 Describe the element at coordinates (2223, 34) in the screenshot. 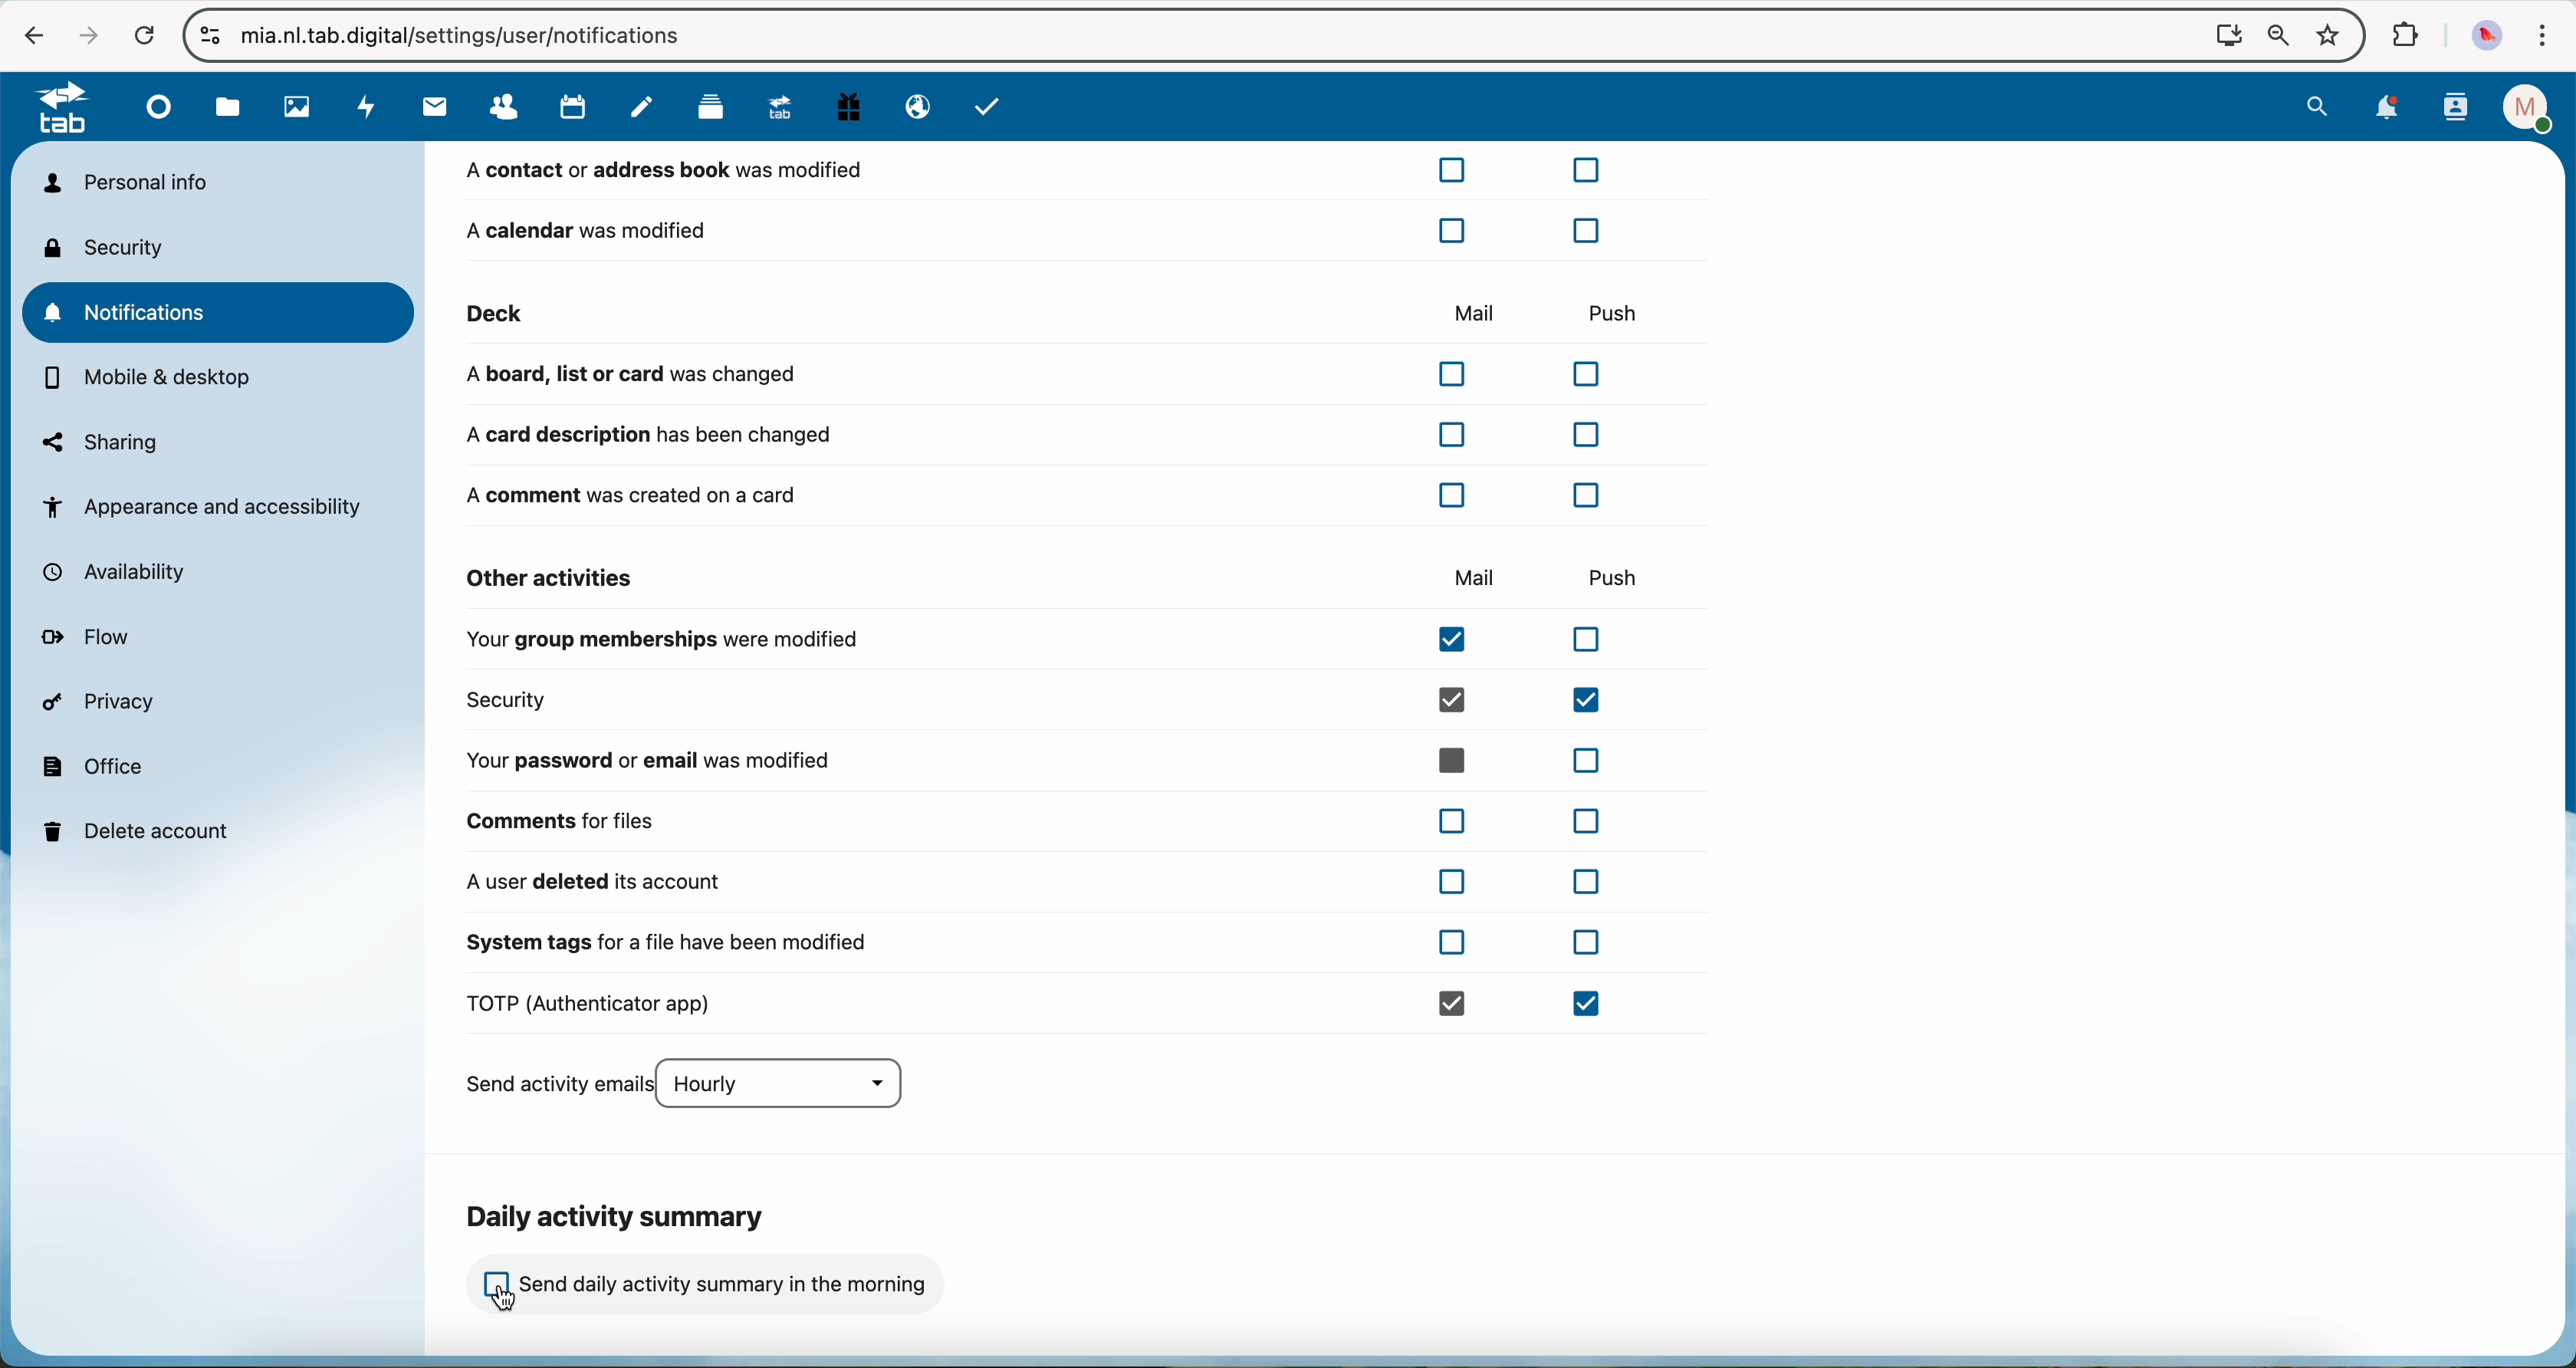

I see `Install NExtcloud` at that location.